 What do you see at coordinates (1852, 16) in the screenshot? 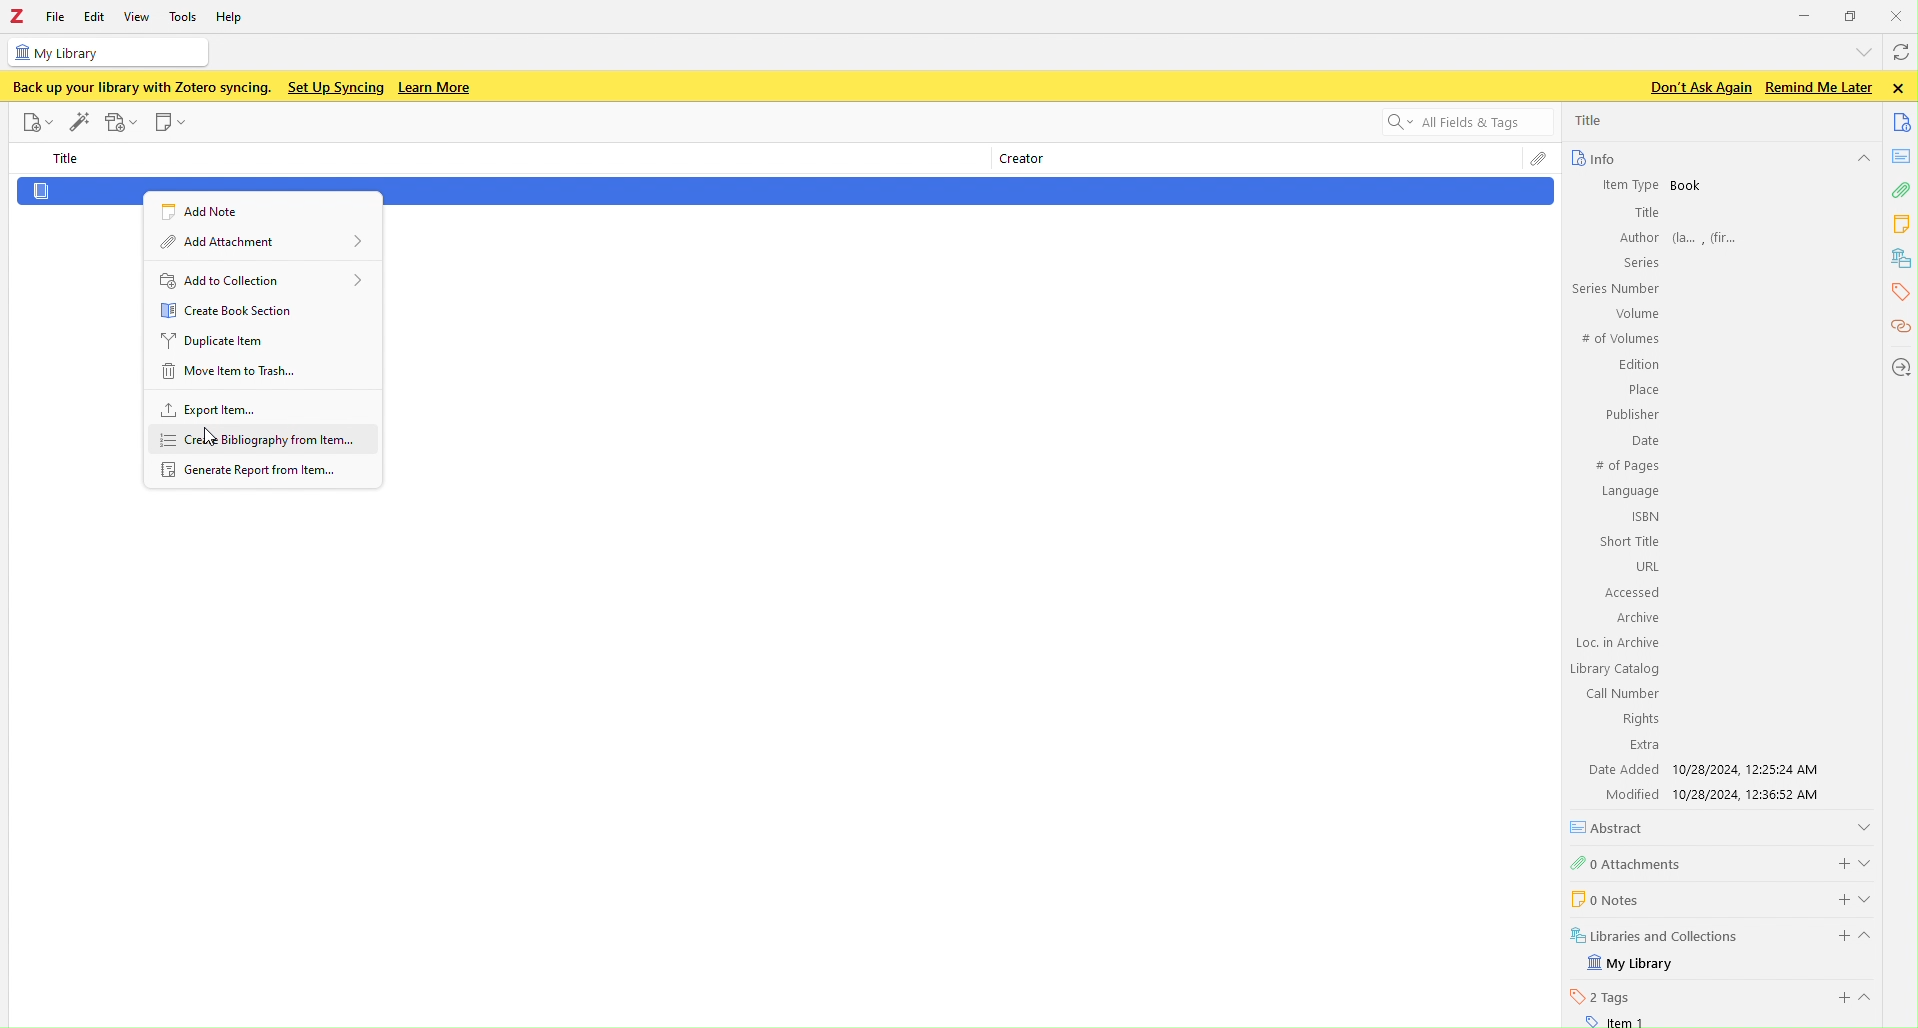
I see `Box` at bounding box center [1852, 16].